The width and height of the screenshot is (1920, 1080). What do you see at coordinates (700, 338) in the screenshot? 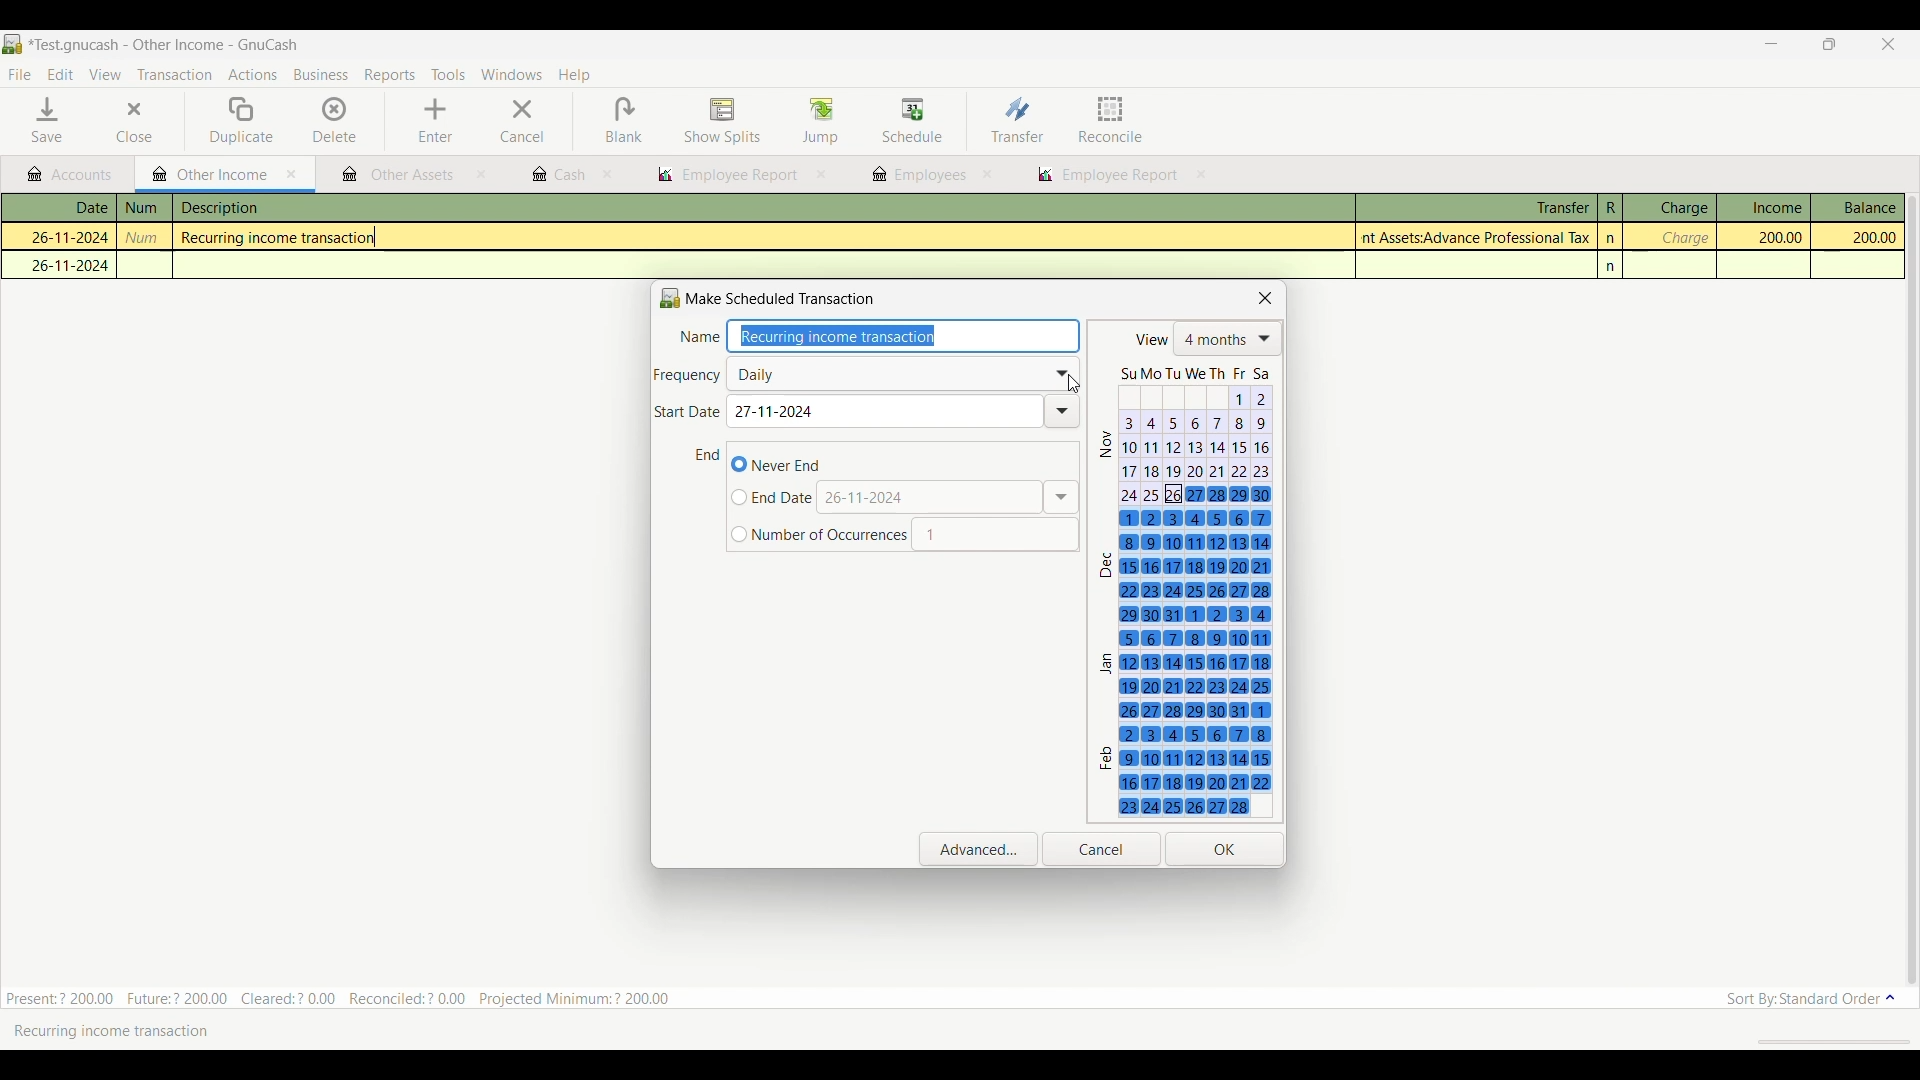
I see `Indicates name of transaction` at bounding box center [700, 338].